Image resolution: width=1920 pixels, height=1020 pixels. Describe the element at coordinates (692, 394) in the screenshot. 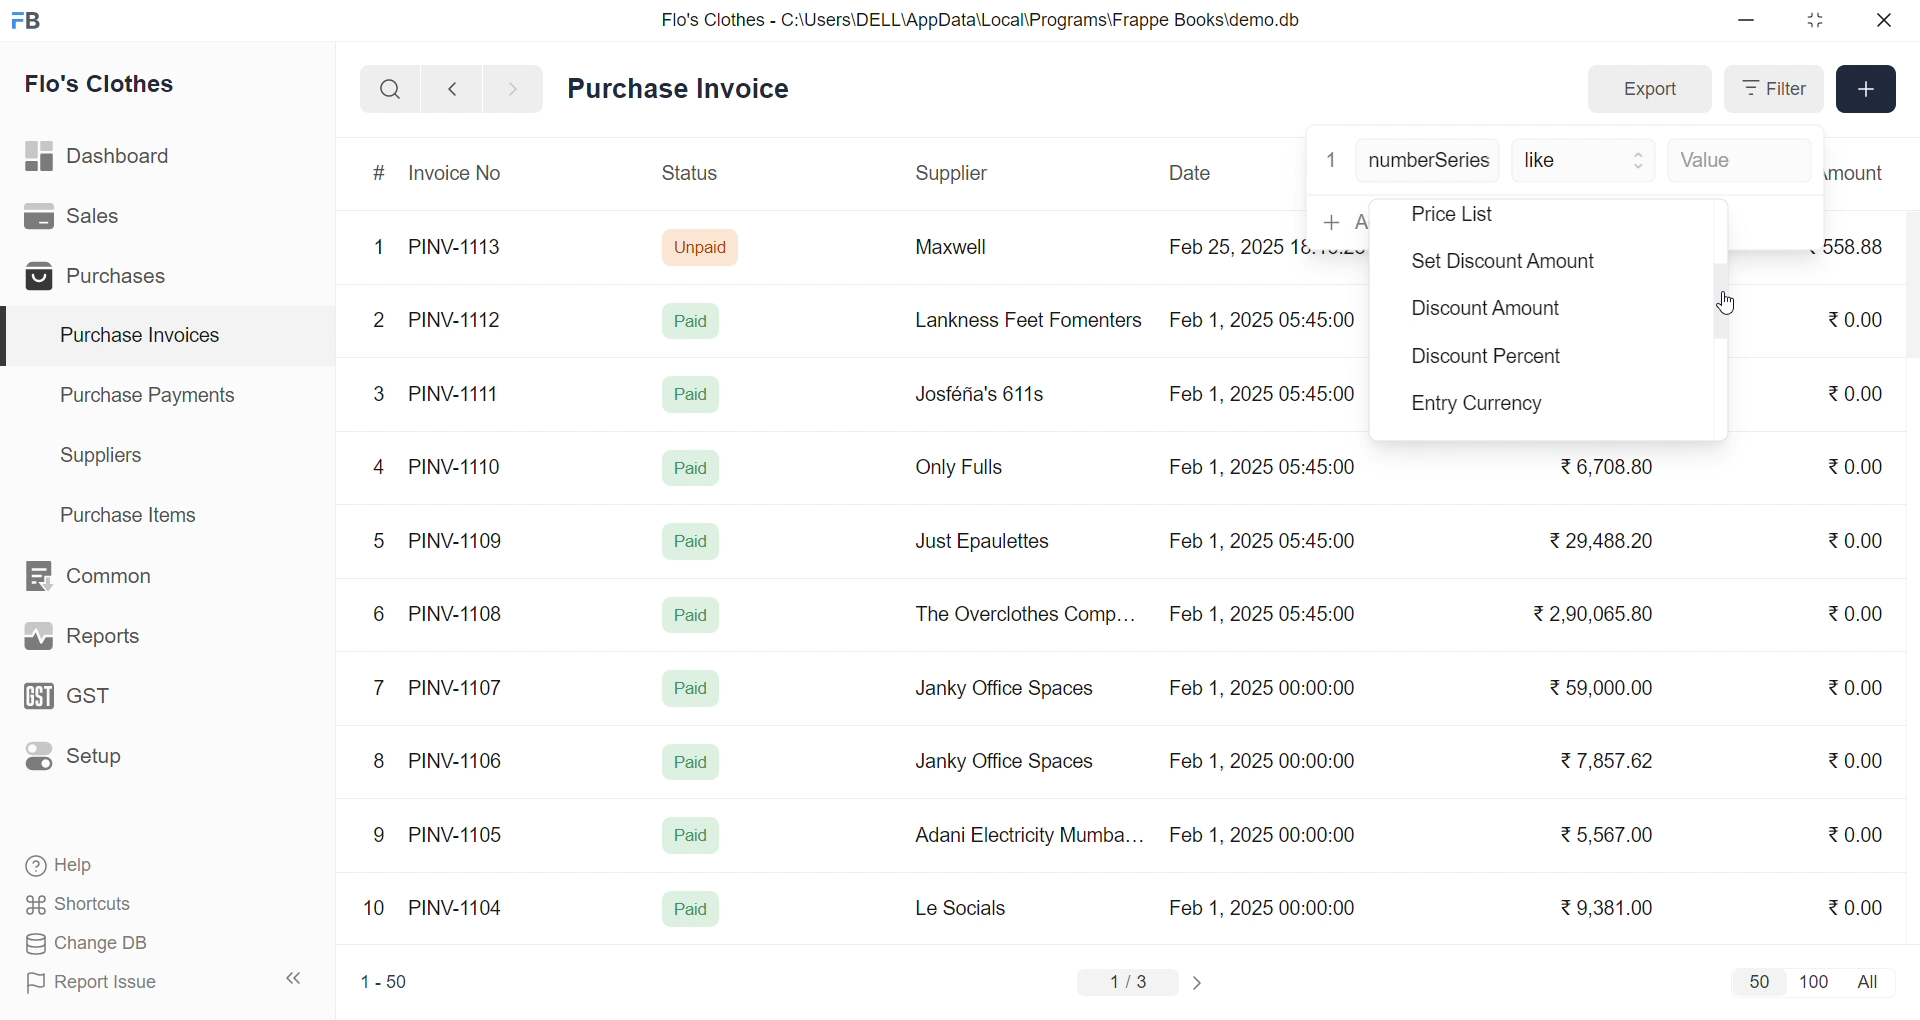

I see `Paid` at that location.